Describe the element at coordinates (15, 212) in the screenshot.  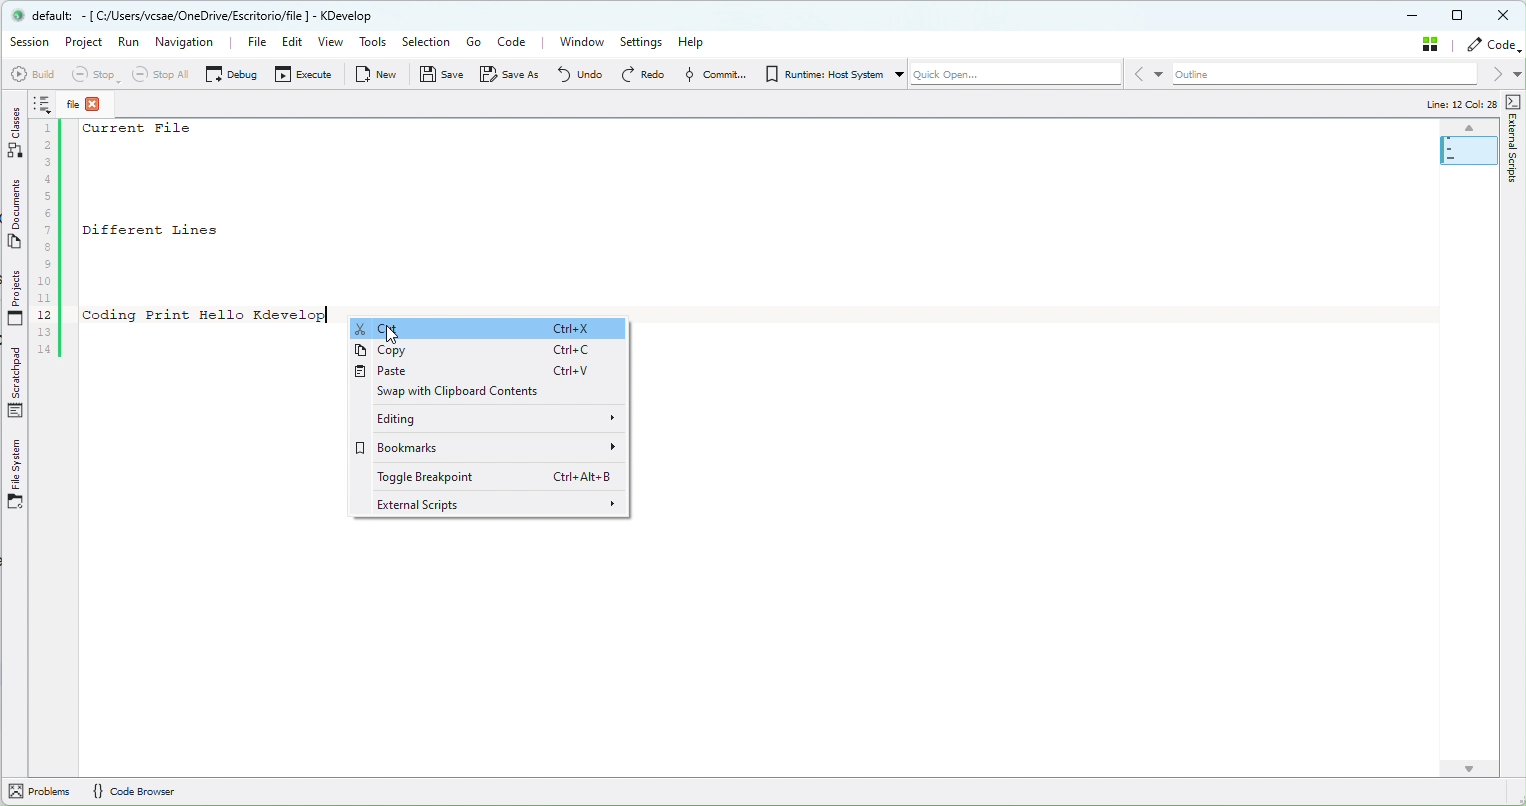
I see `Documents` at that location.